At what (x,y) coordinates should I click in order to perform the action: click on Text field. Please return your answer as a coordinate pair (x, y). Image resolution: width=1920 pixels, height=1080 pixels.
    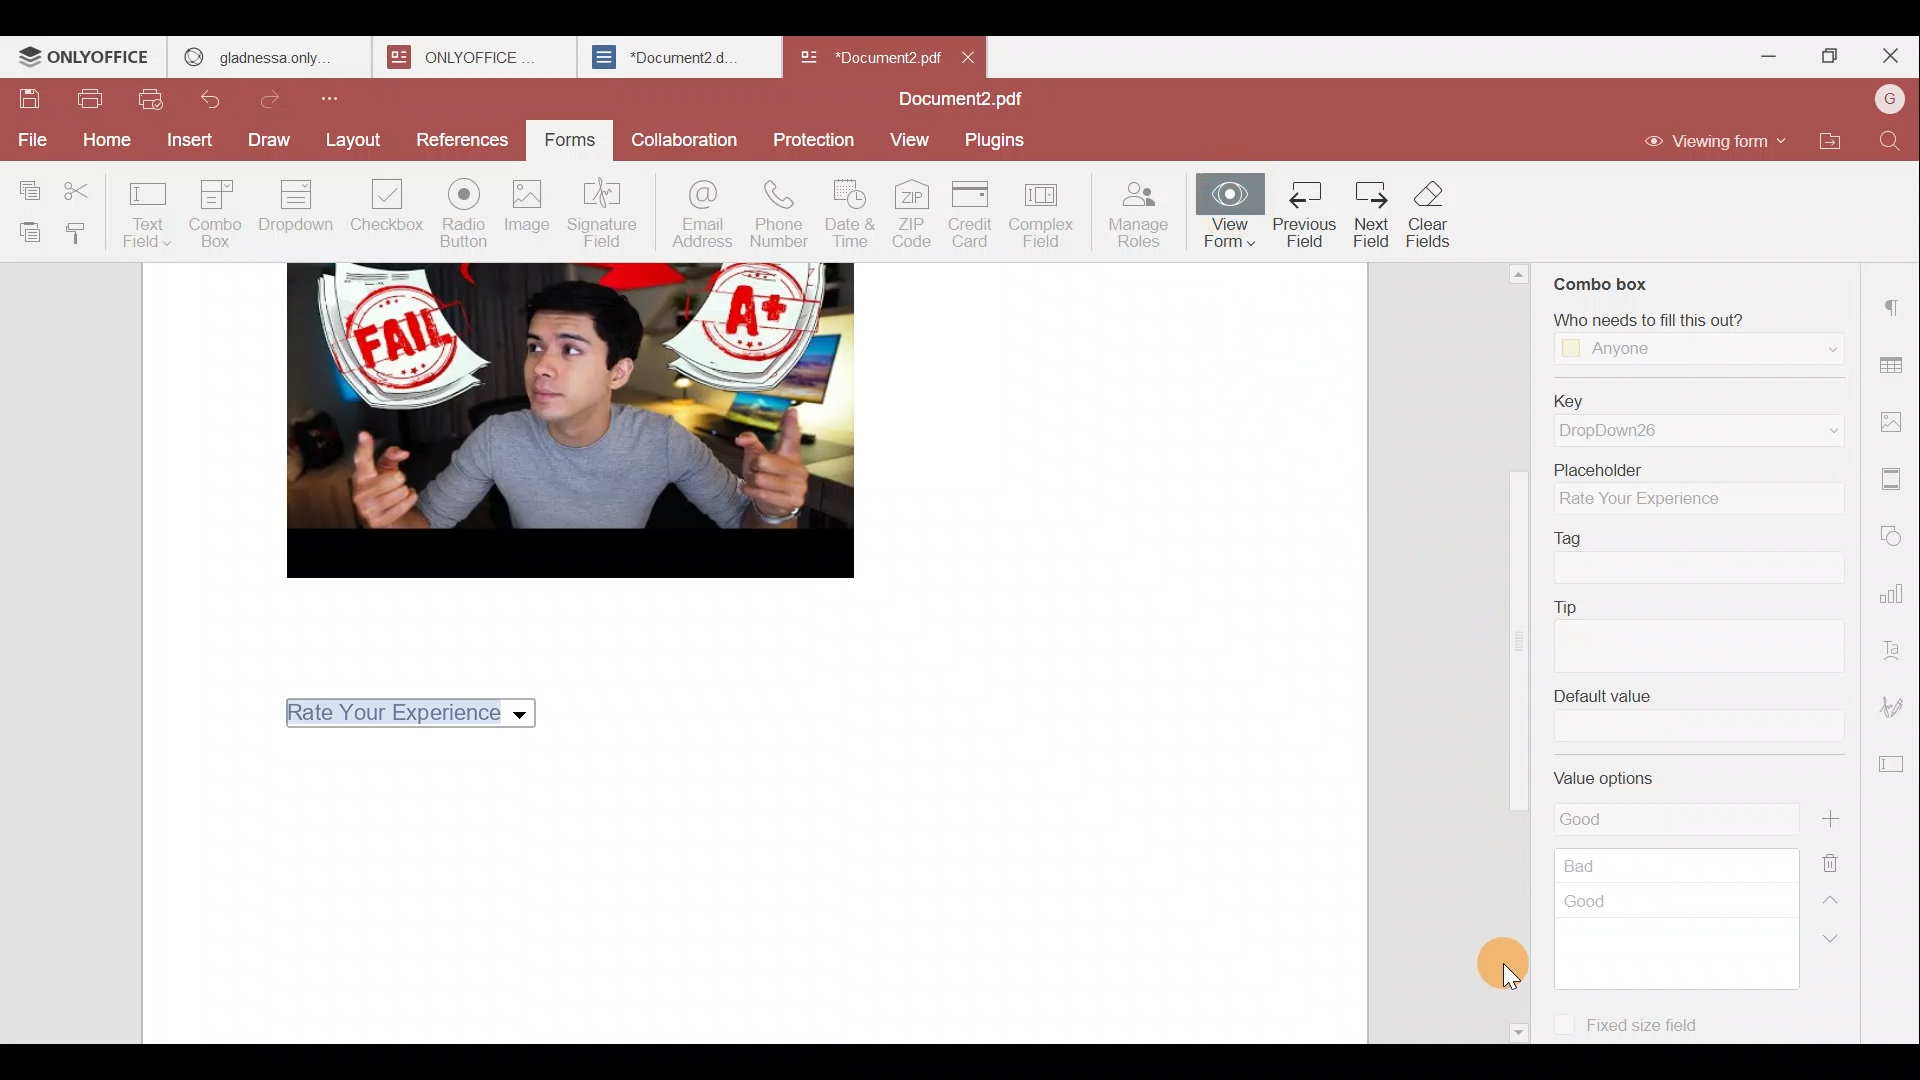
    Looking at the image, I should click on (154, 217).